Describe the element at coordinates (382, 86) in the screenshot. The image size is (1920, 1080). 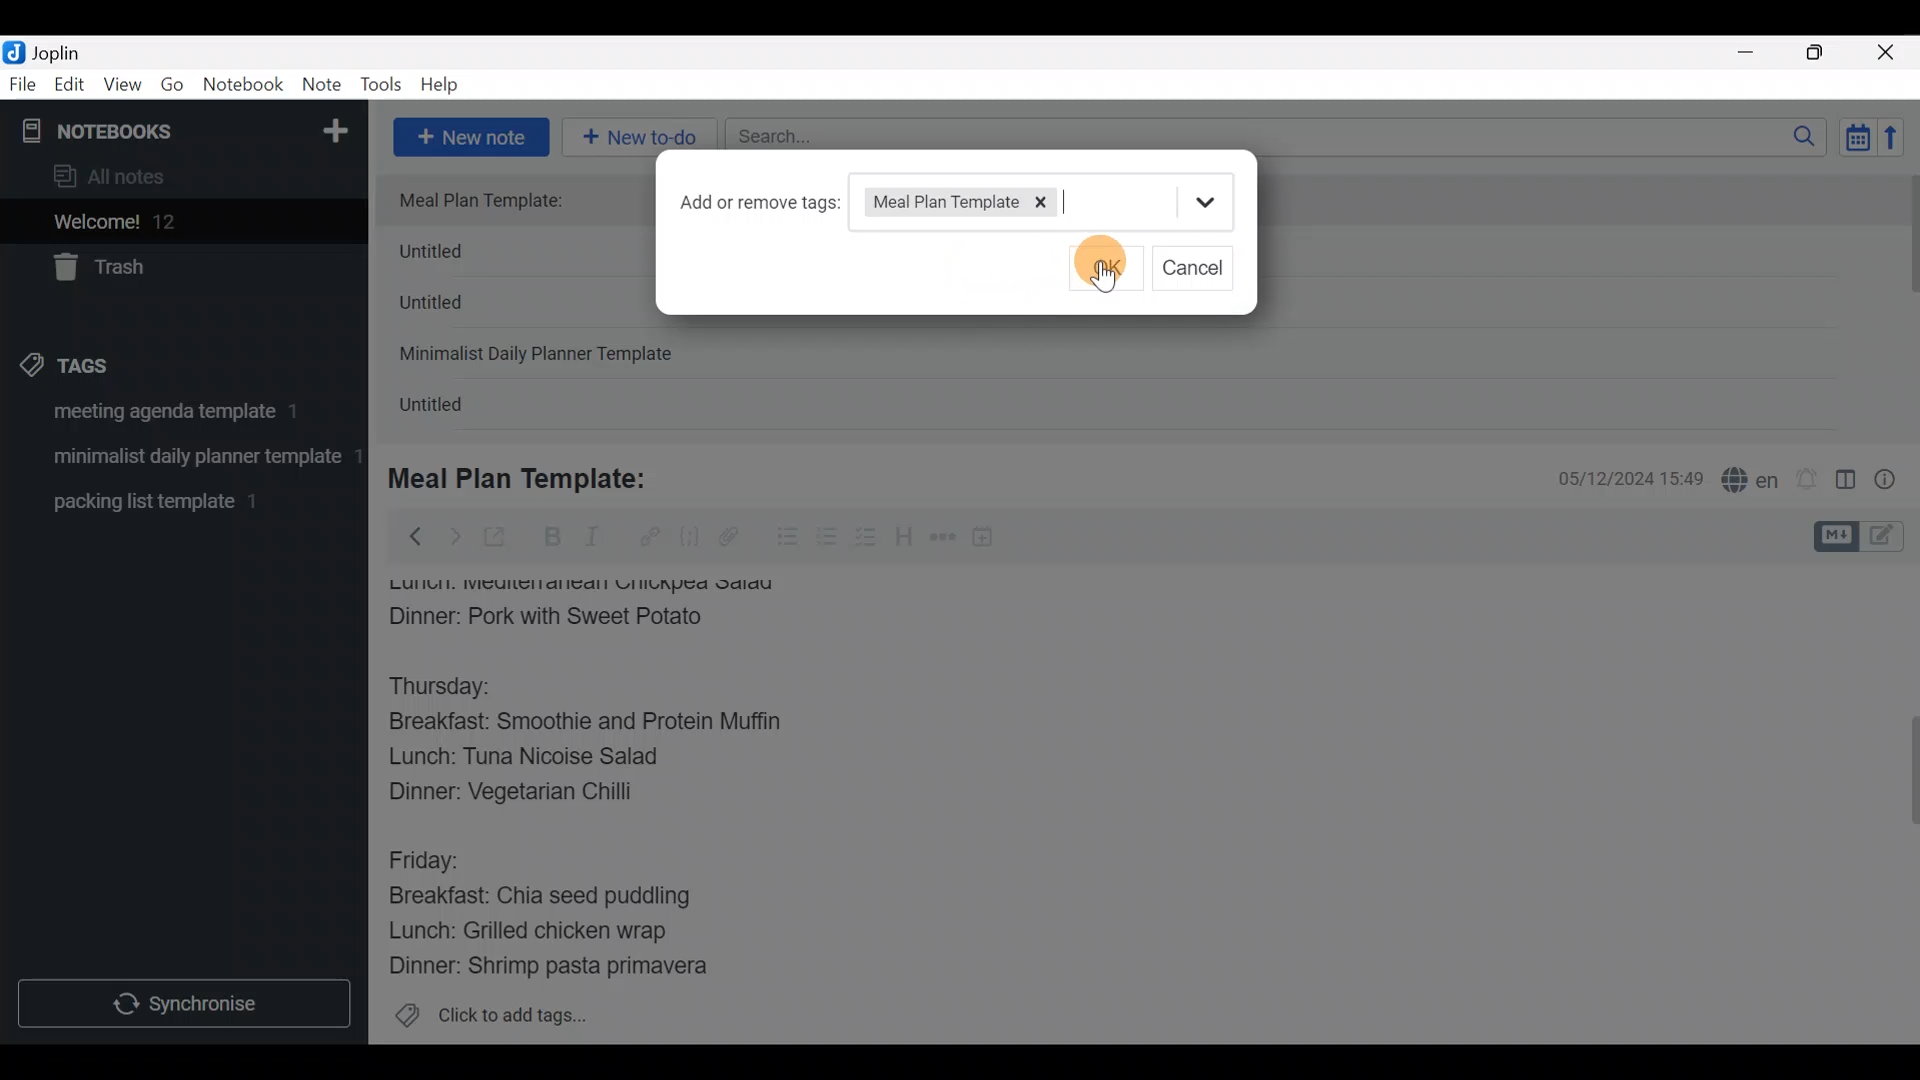
I see `Tools` at that location.